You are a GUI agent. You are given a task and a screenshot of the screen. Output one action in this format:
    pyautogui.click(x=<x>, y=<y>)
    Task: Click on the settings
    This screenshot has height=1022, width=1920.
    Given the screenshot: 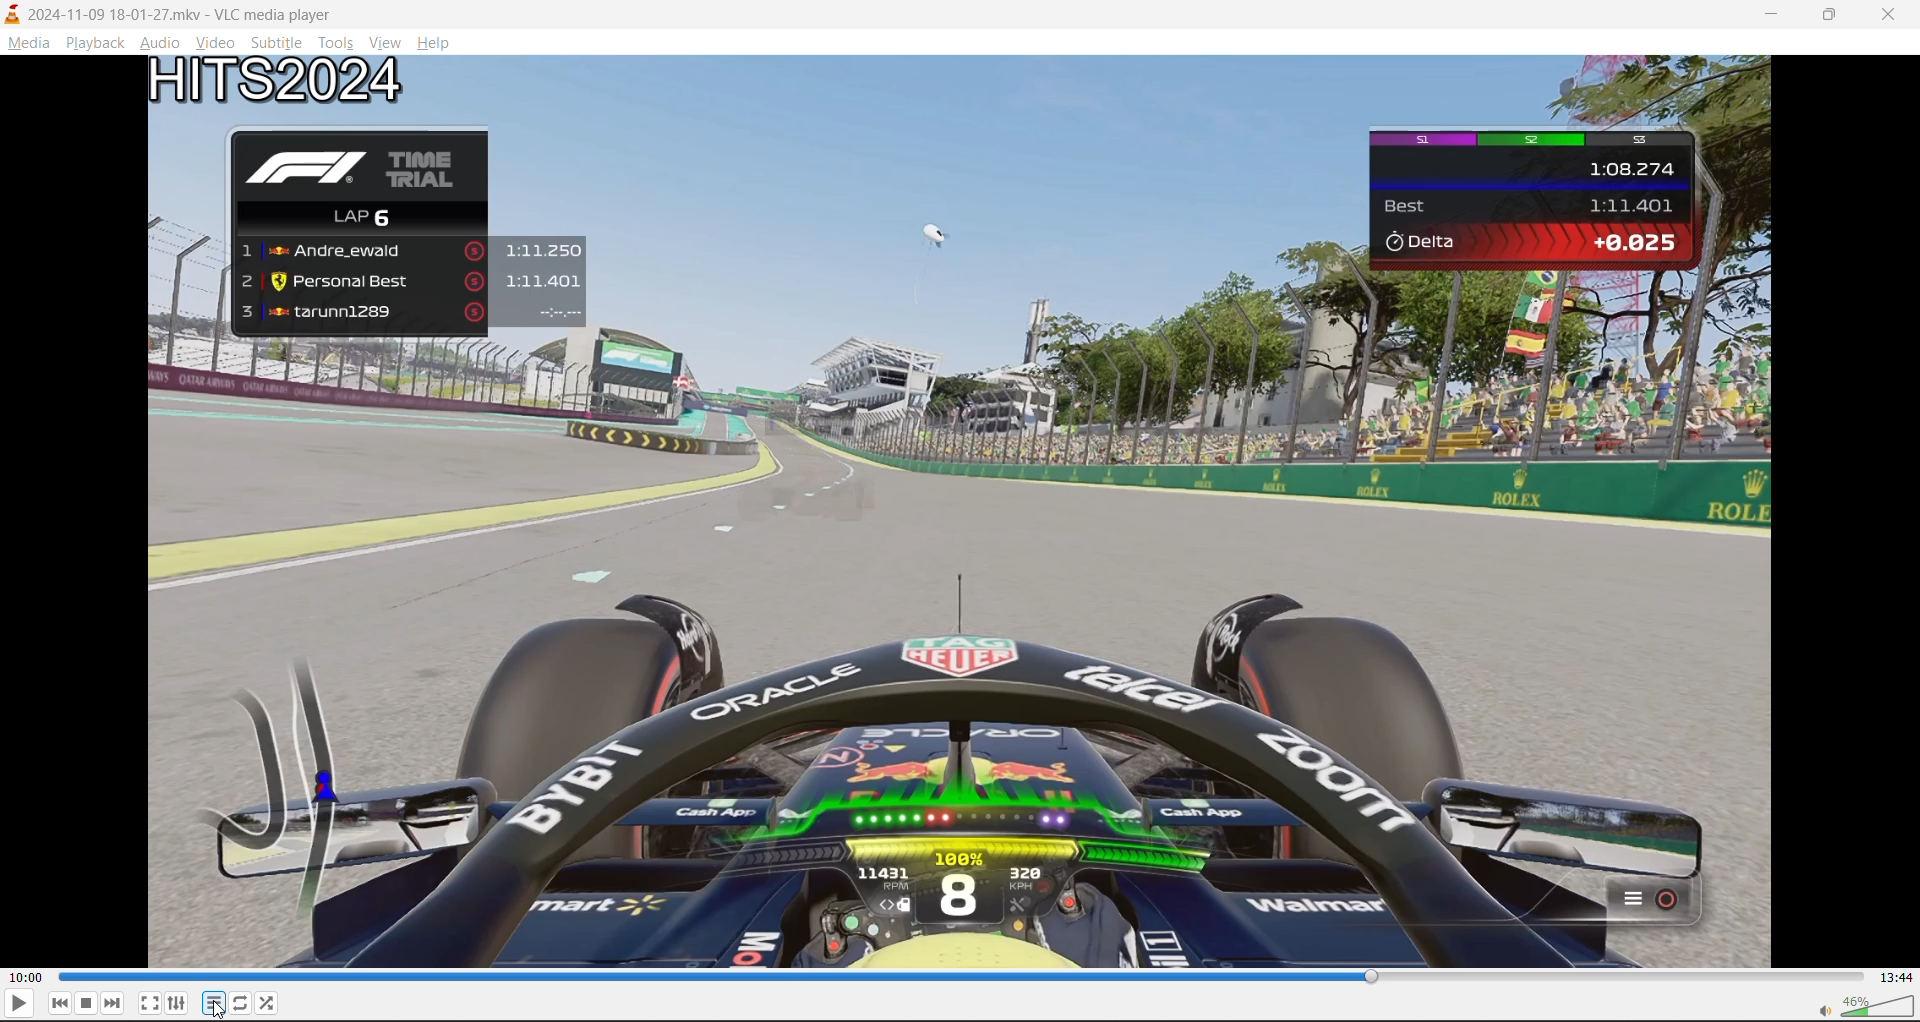 What is the action you would take?
    pyautogui.click(x=177, y=1003)
    